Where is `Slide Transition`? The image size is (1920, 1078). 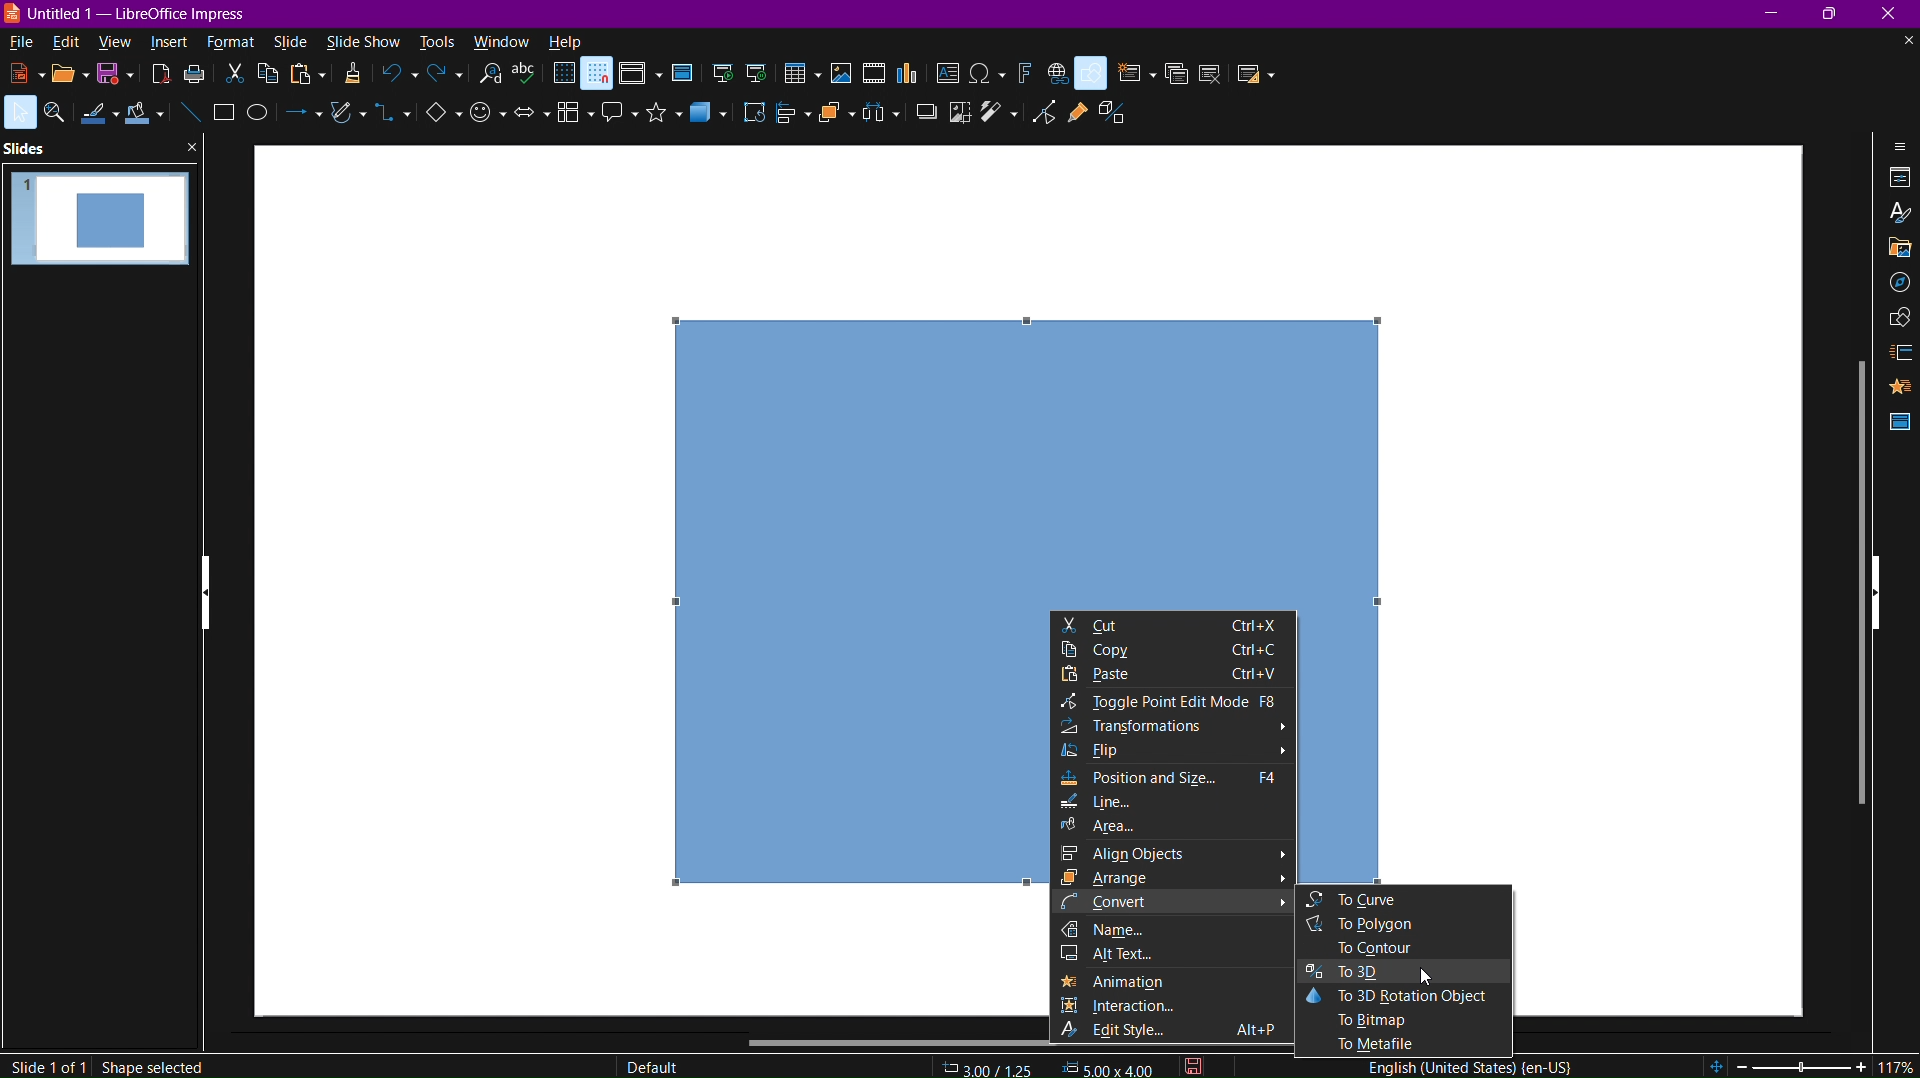 Slide Transition is located at coordinates (1898, 352).